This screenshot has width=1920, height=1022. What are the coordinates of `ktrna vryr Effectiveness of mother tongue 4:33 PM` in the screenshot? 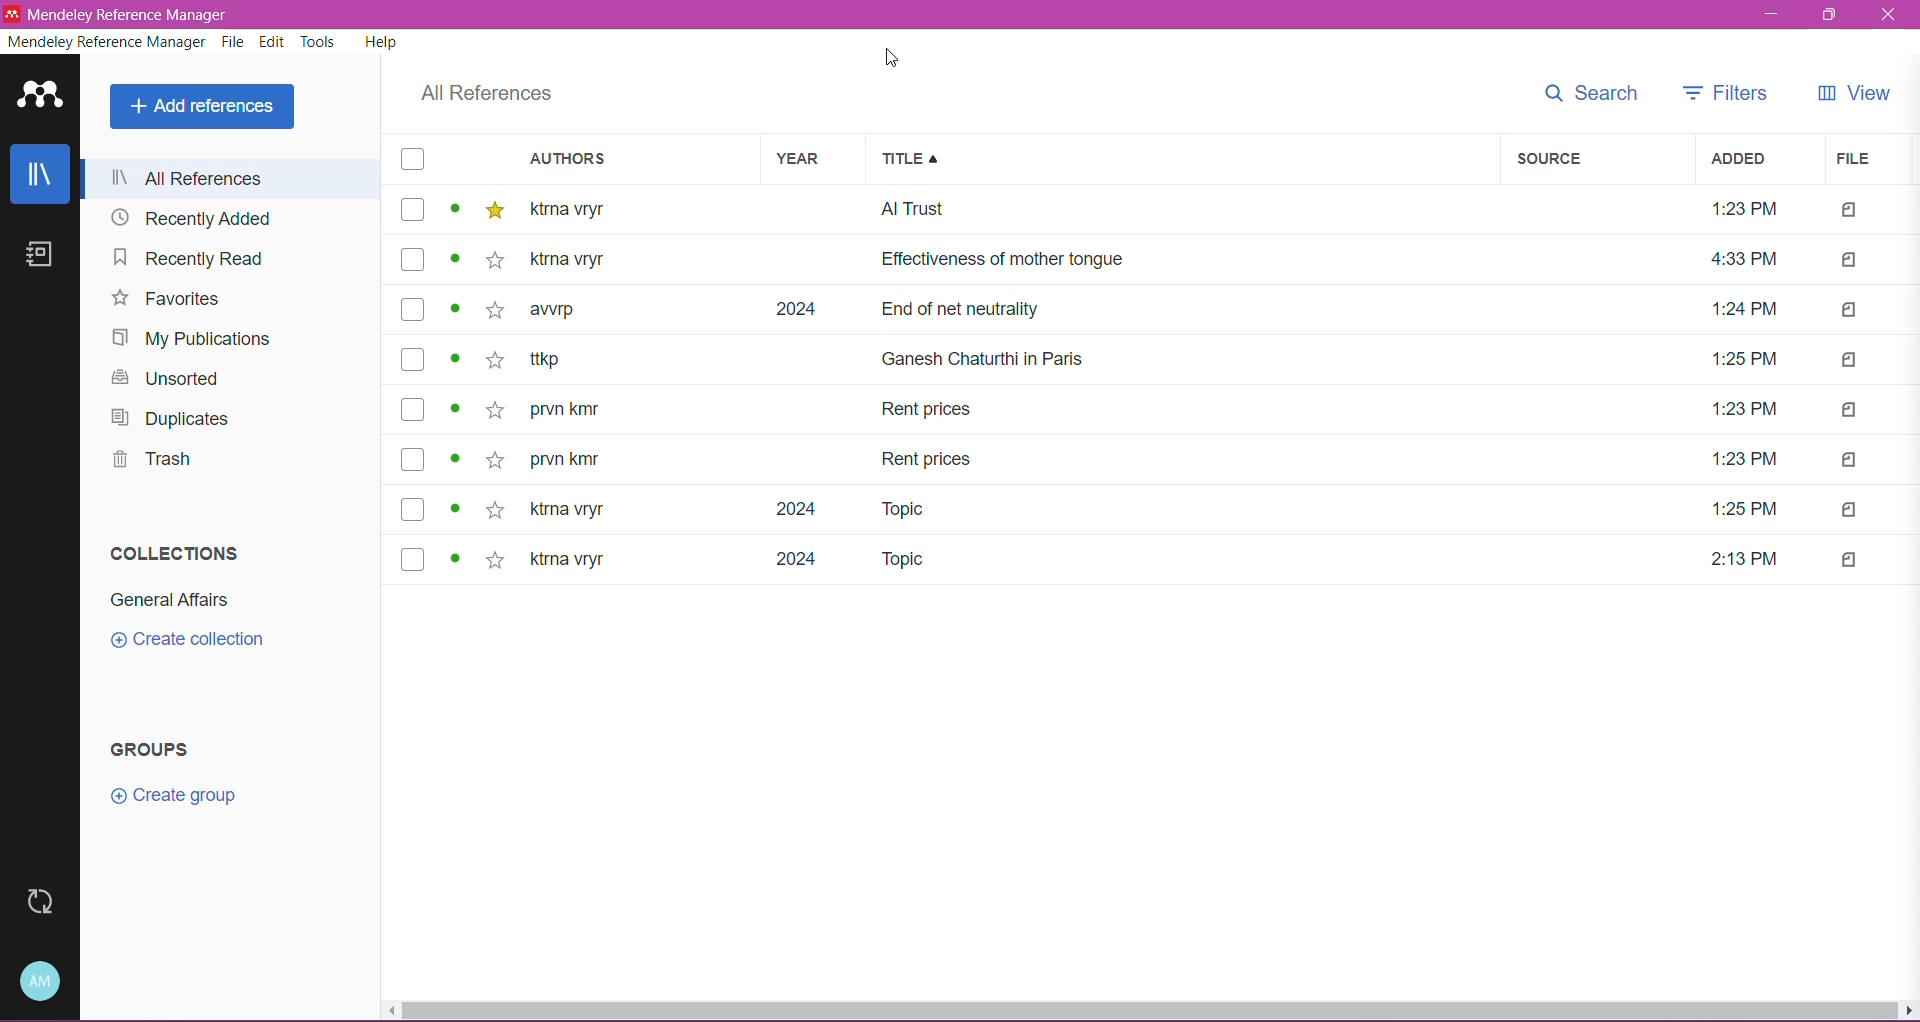 It's located at (1164, 259).